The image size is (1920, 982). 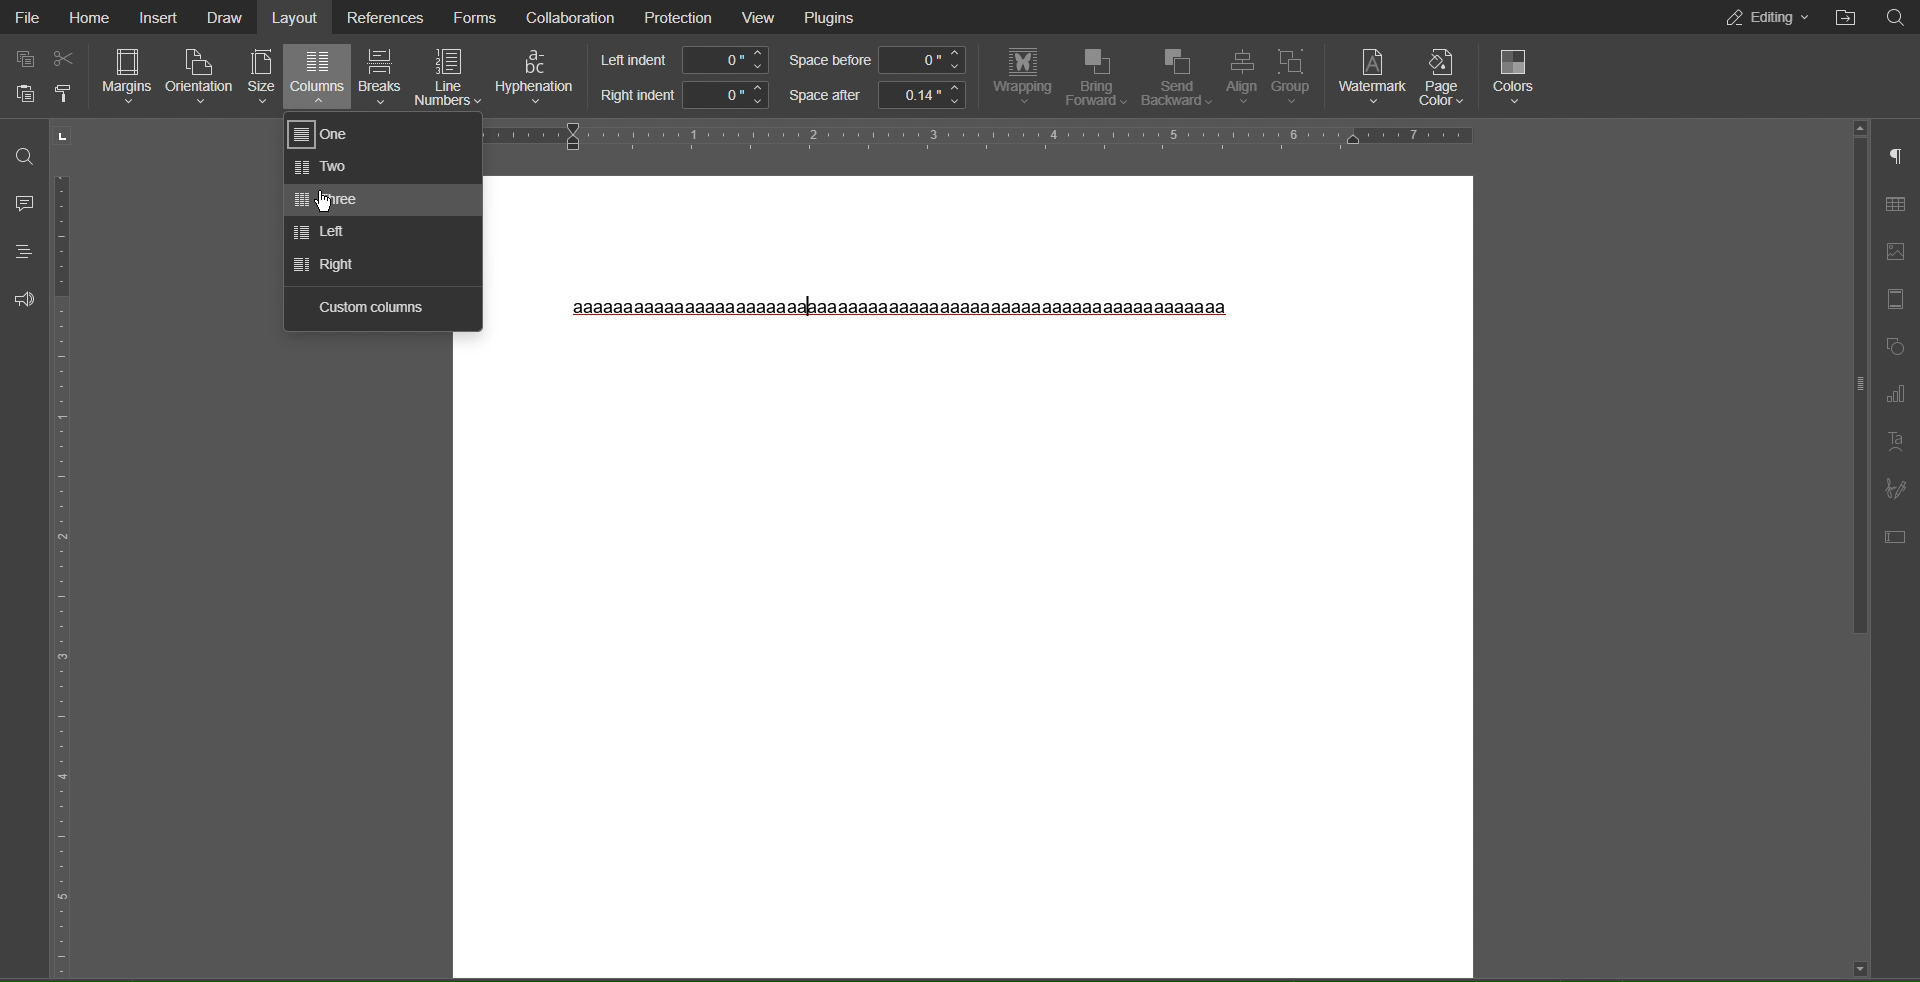 What do you see at coordinates (1897, 299) in the screenshot?
I see `Header/Footer` at bounding box center [1897, 299].